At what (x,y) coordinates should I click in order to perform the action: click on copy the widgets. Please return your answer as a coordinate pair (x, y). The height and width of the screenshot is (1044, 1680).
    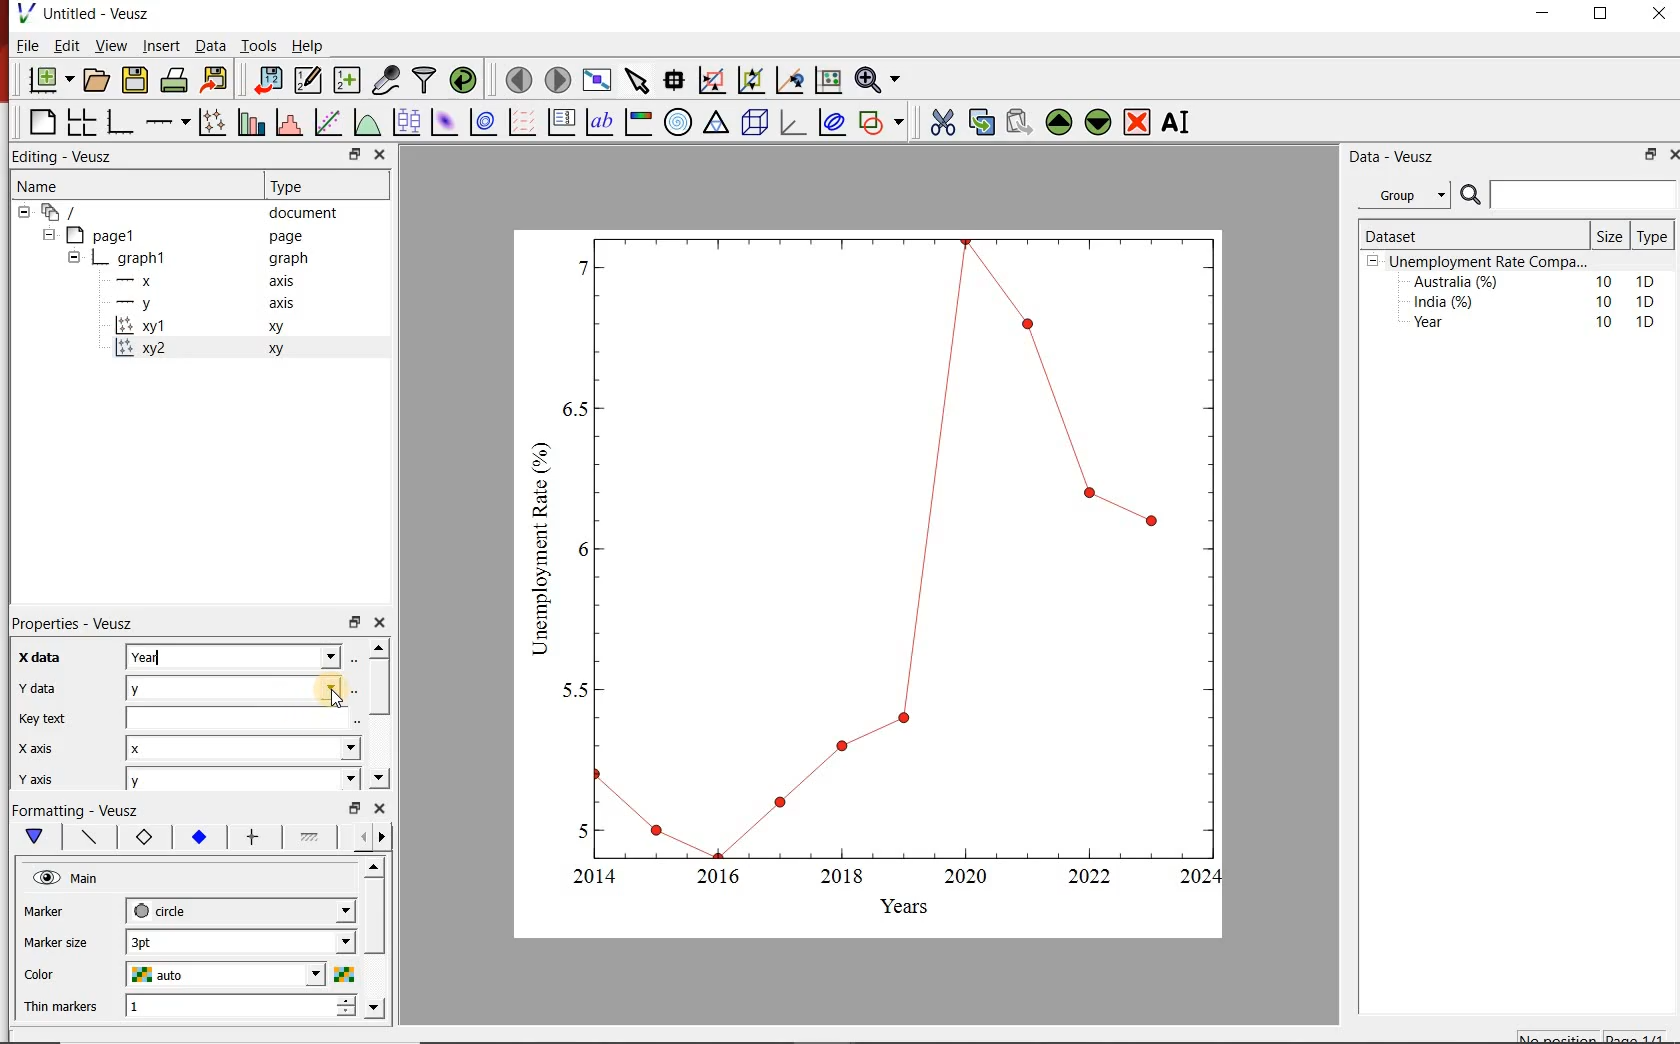
    Looking at the image, I should click on (980, 122).